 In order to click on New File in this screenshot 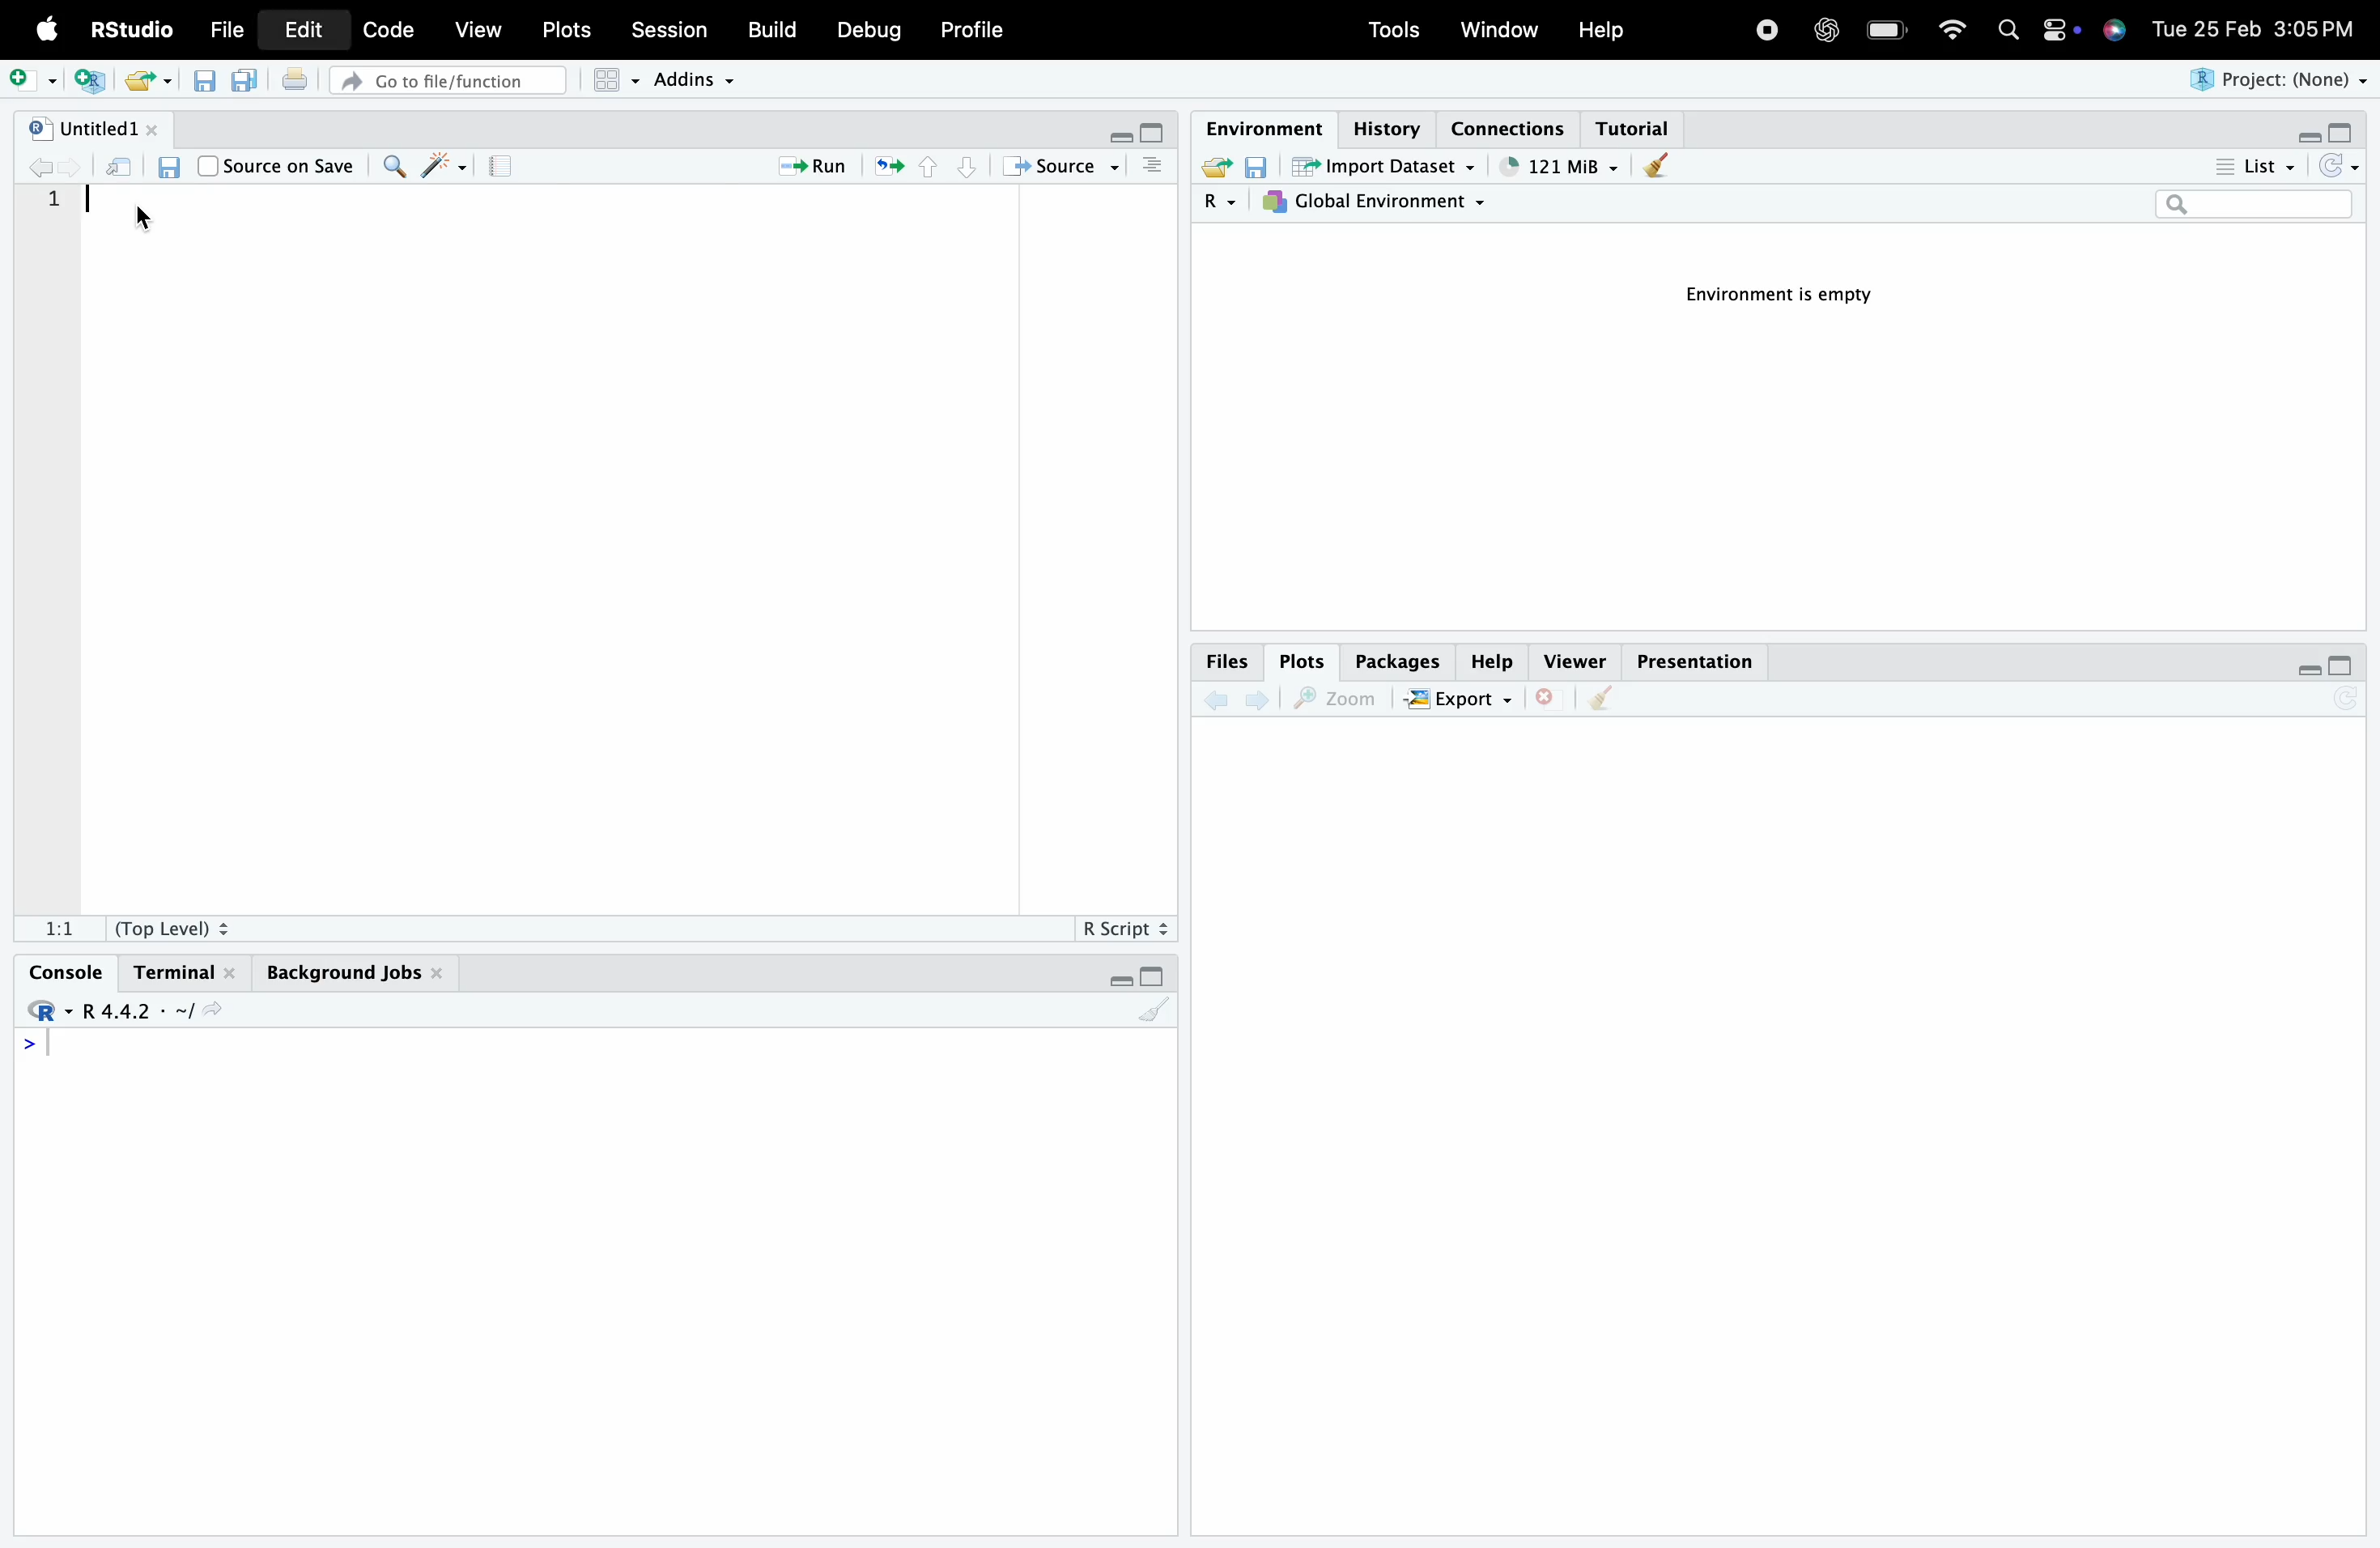, I will do `click(32, 79)`.